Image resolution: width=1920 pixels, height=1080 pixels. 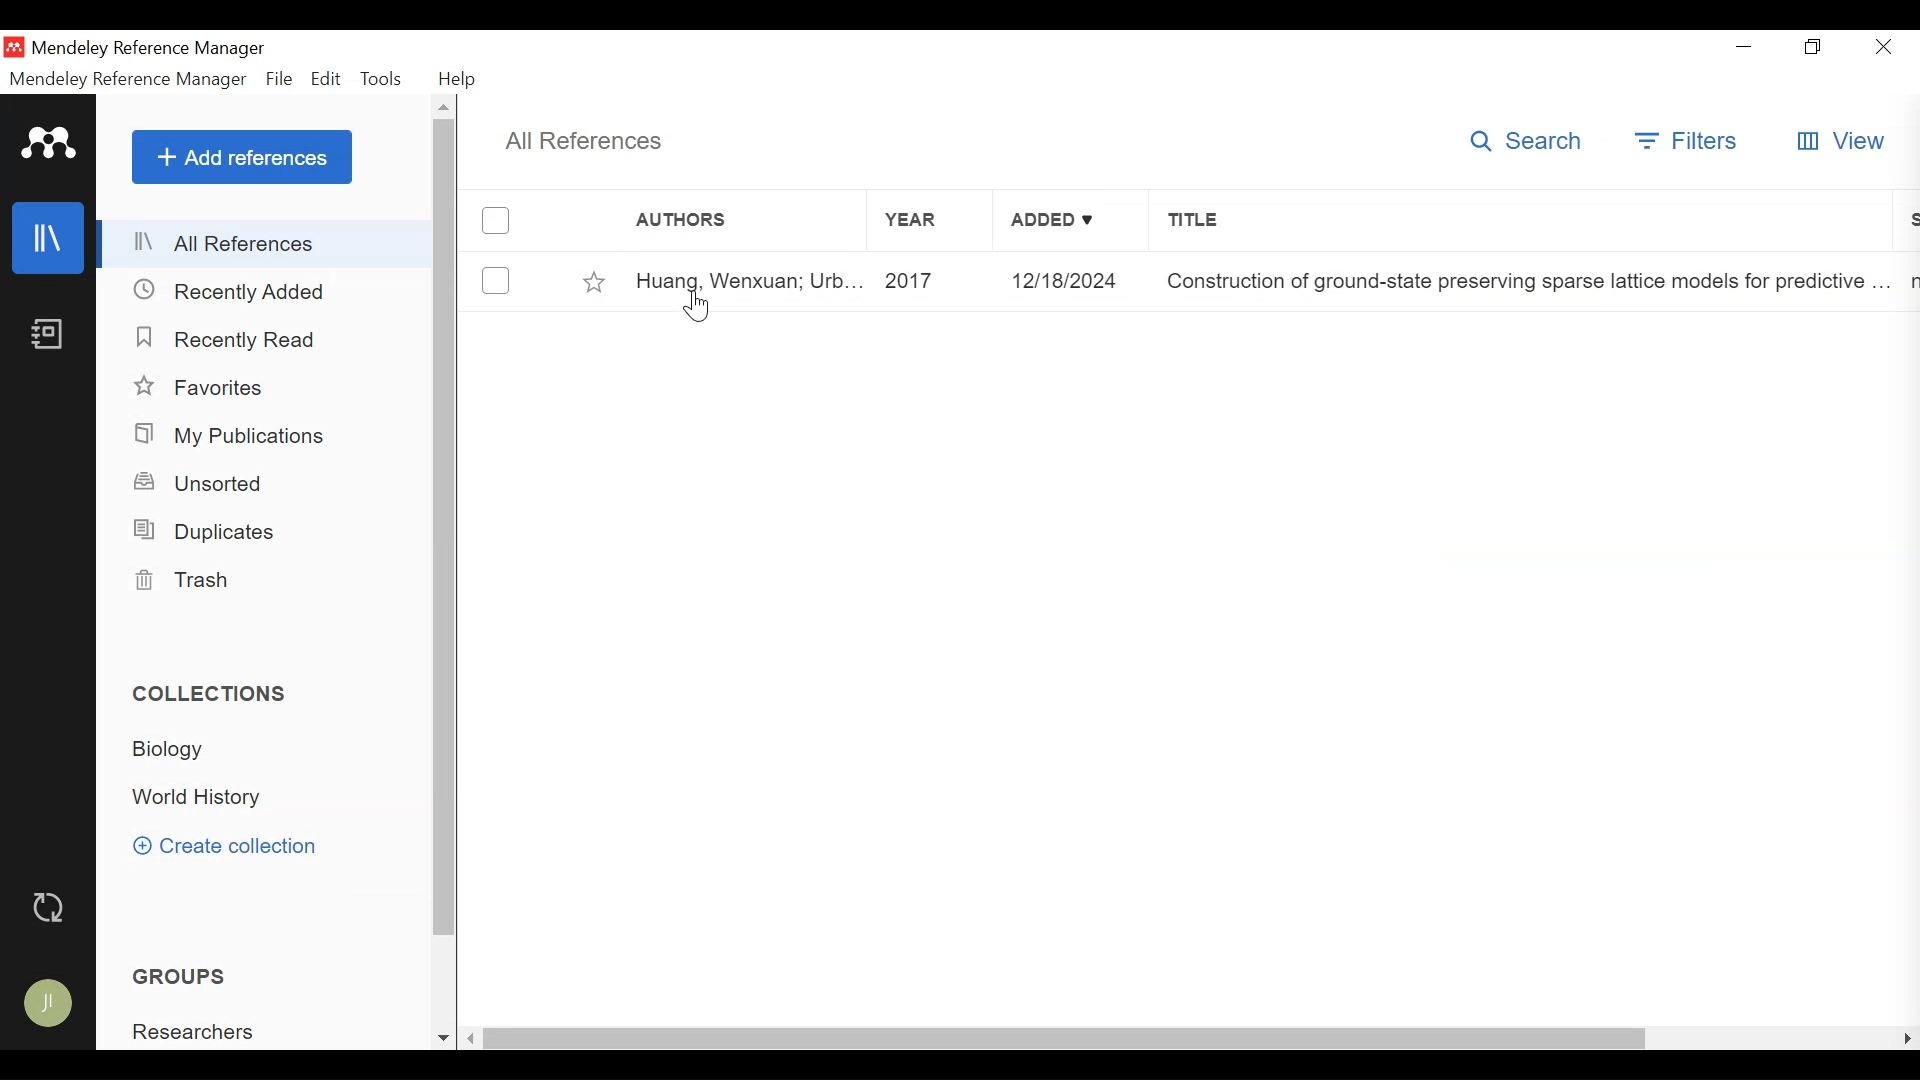 What do you see at coordinates (746, 218) in the screenshot?
I see `Author` at bounding box center [746, 218].